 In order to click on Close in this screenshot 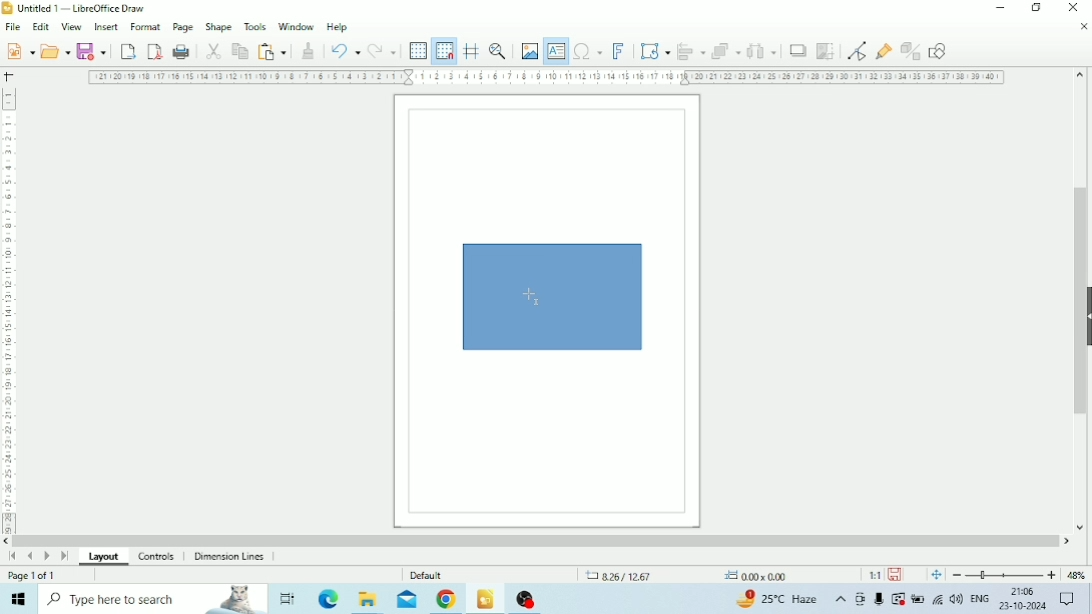, I will do `click(1074, 7)`.